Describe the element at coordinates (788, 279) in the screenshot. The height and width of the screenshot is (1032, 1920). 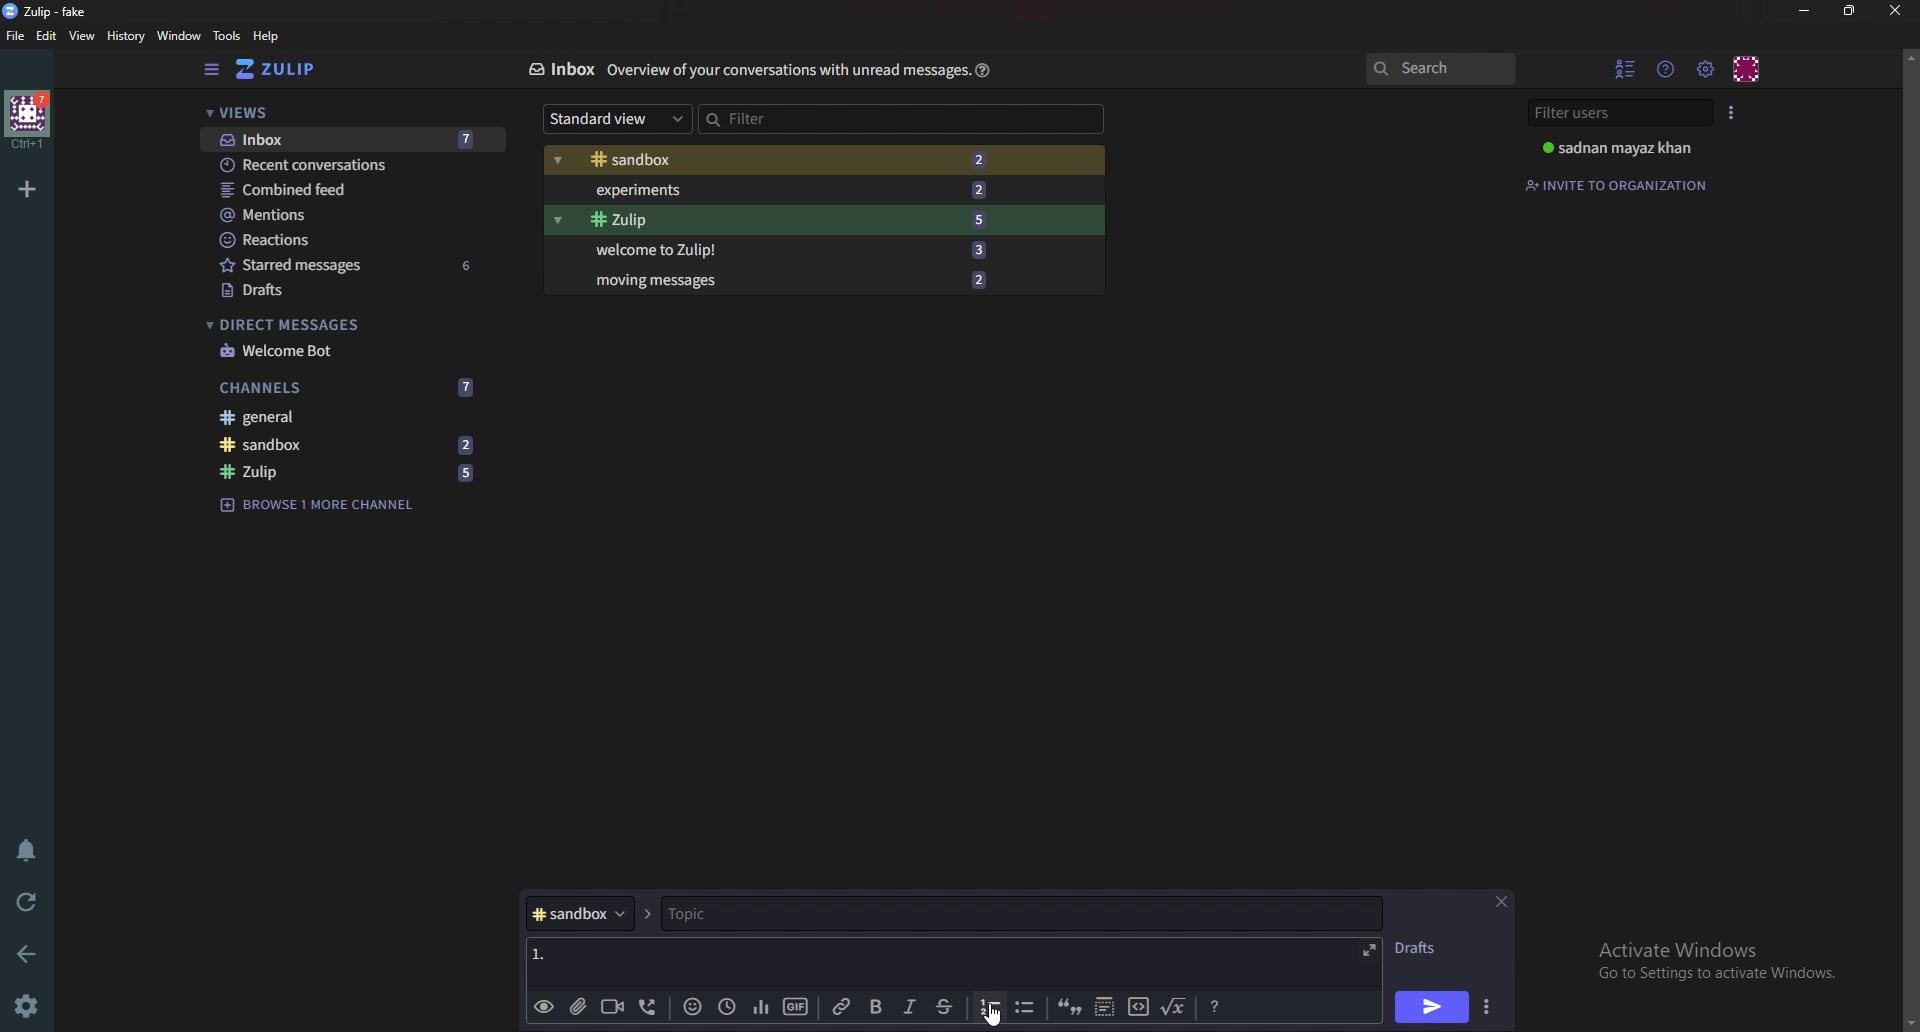
I see `Moving messages` at that location.